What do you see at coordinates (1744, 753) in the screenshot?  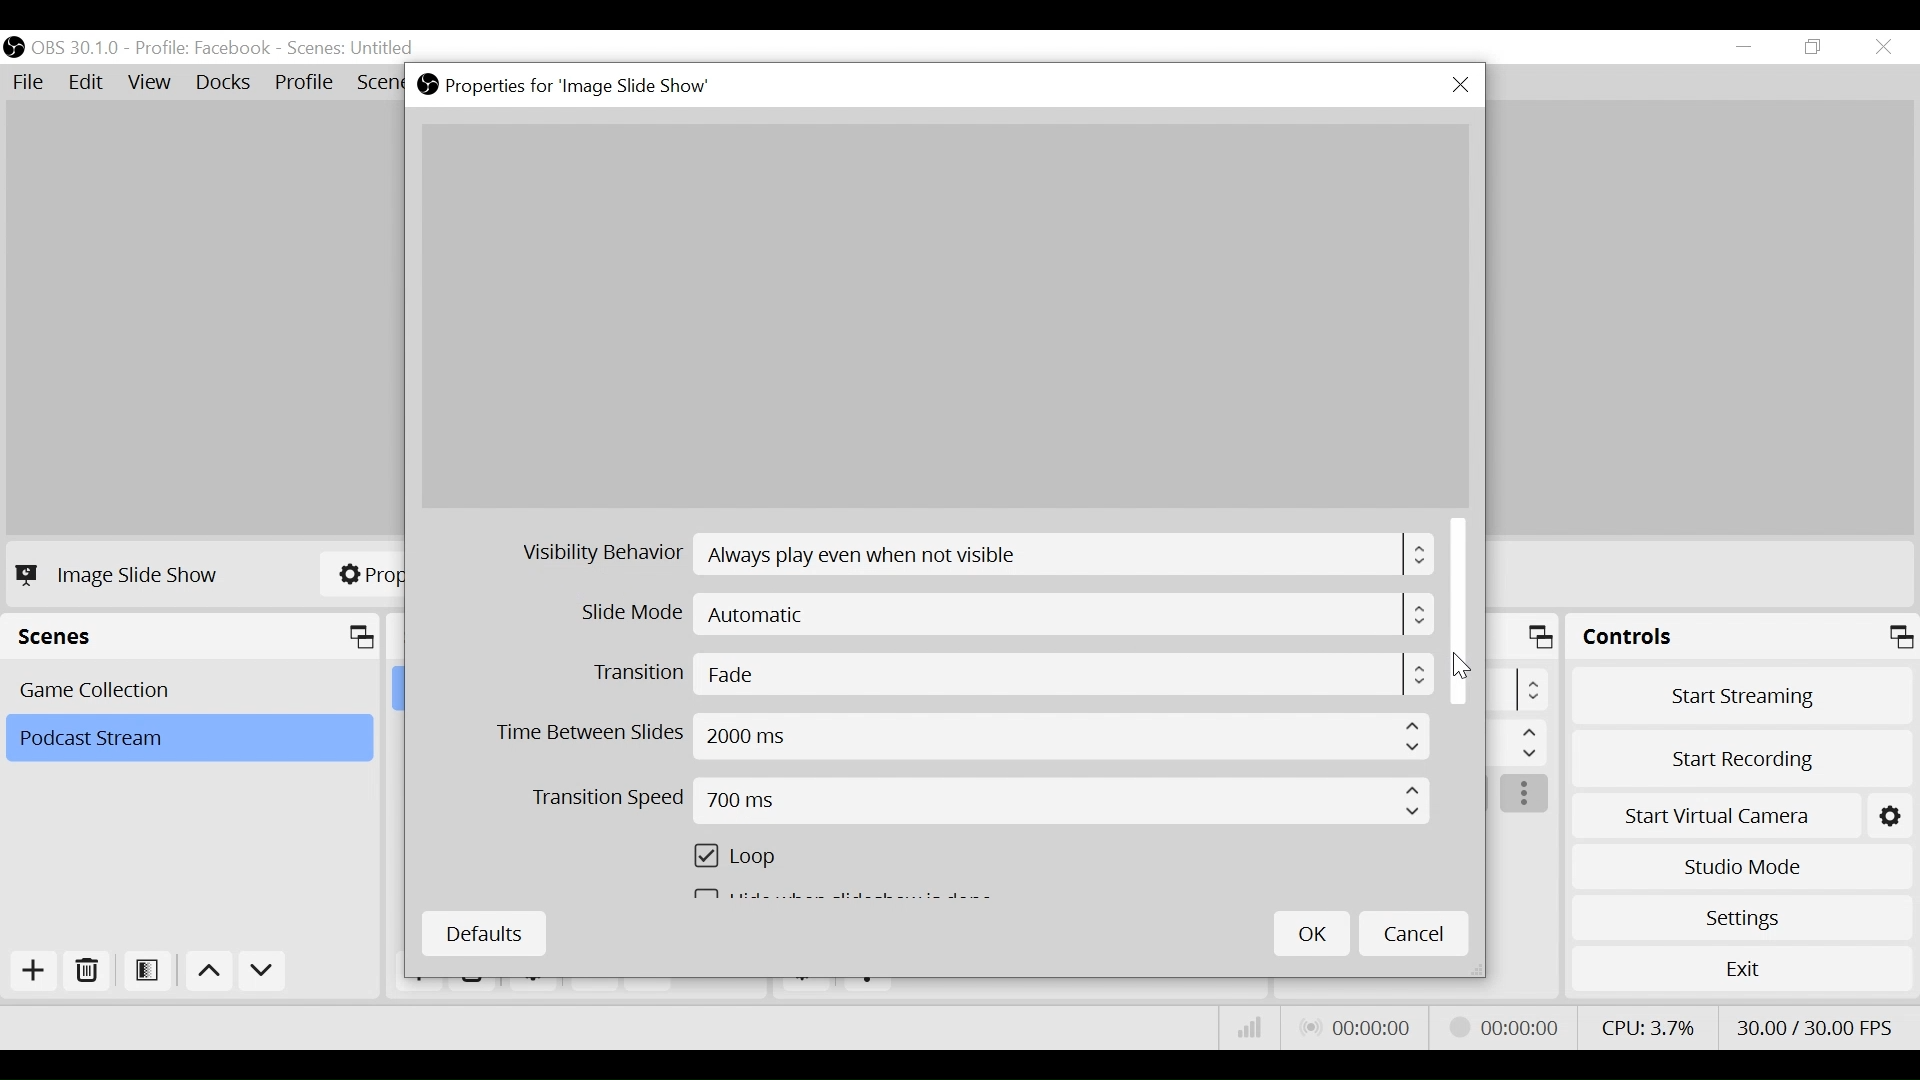 I see `Start Recording` at bounding box center [1744, 753].